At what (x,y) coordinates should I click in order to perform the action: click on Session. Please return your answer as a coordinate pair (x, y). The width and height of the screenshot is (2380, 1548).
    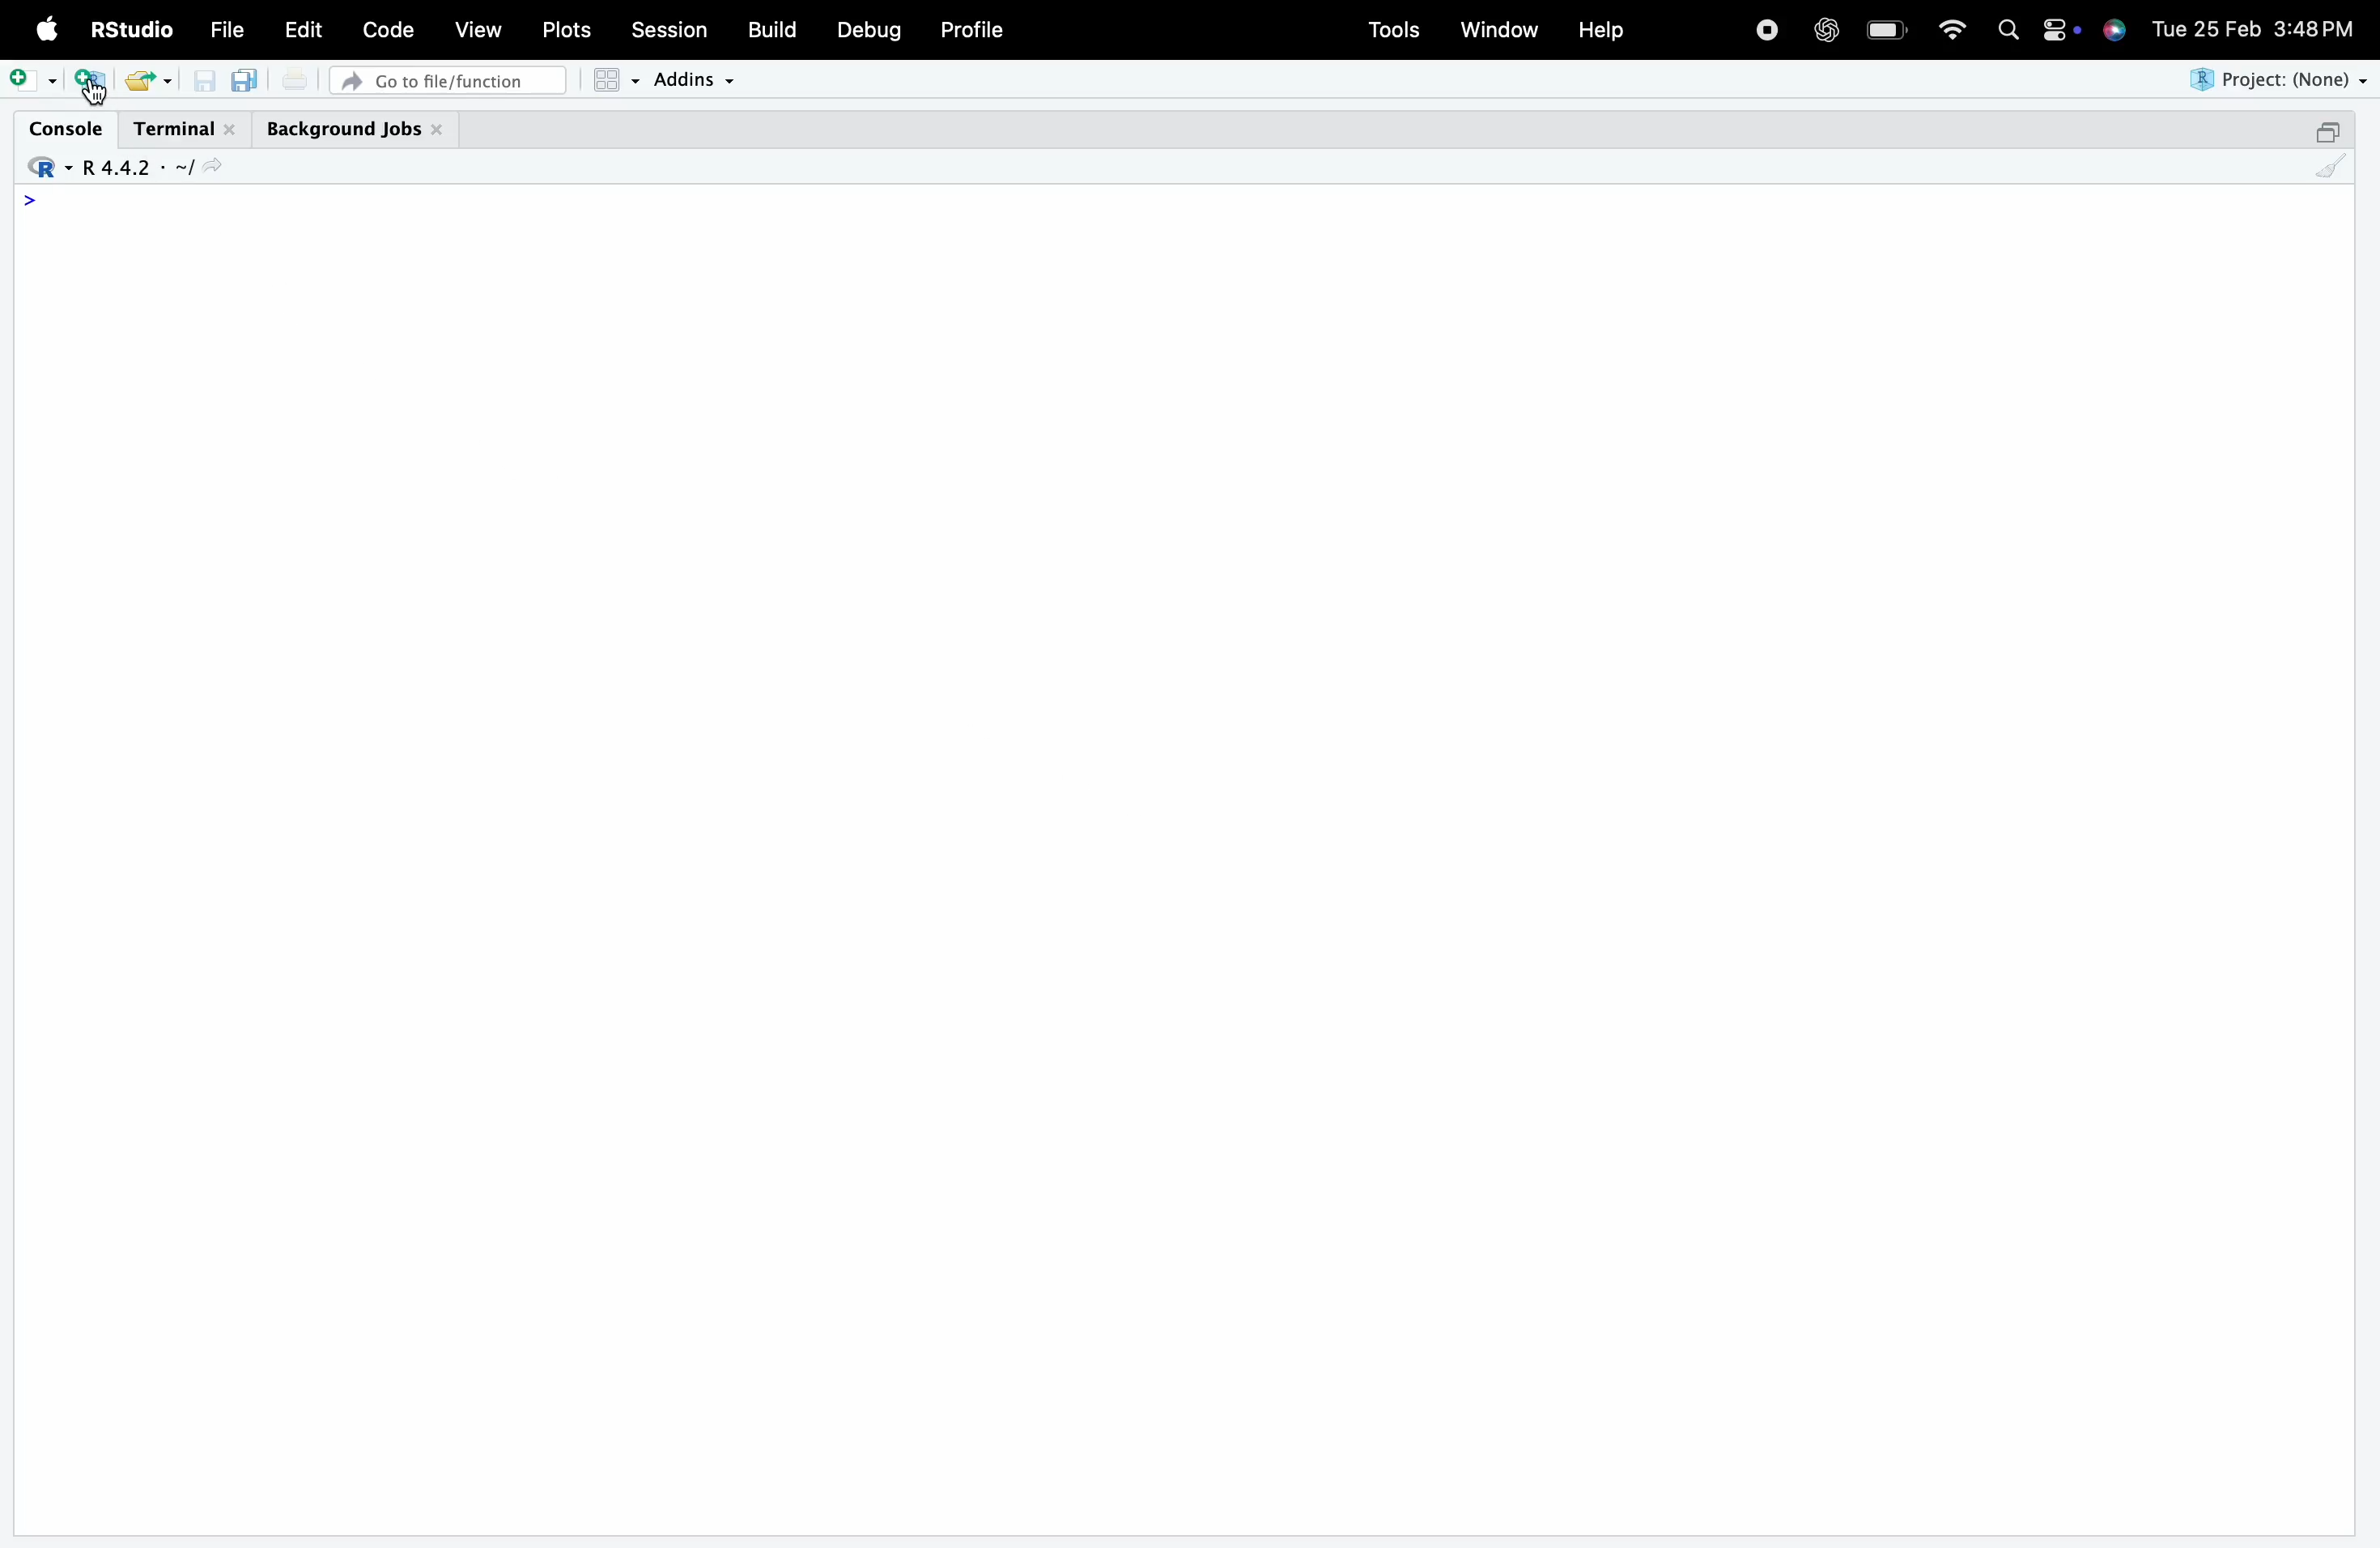
    Looking at the image, I should click on (669, 27).